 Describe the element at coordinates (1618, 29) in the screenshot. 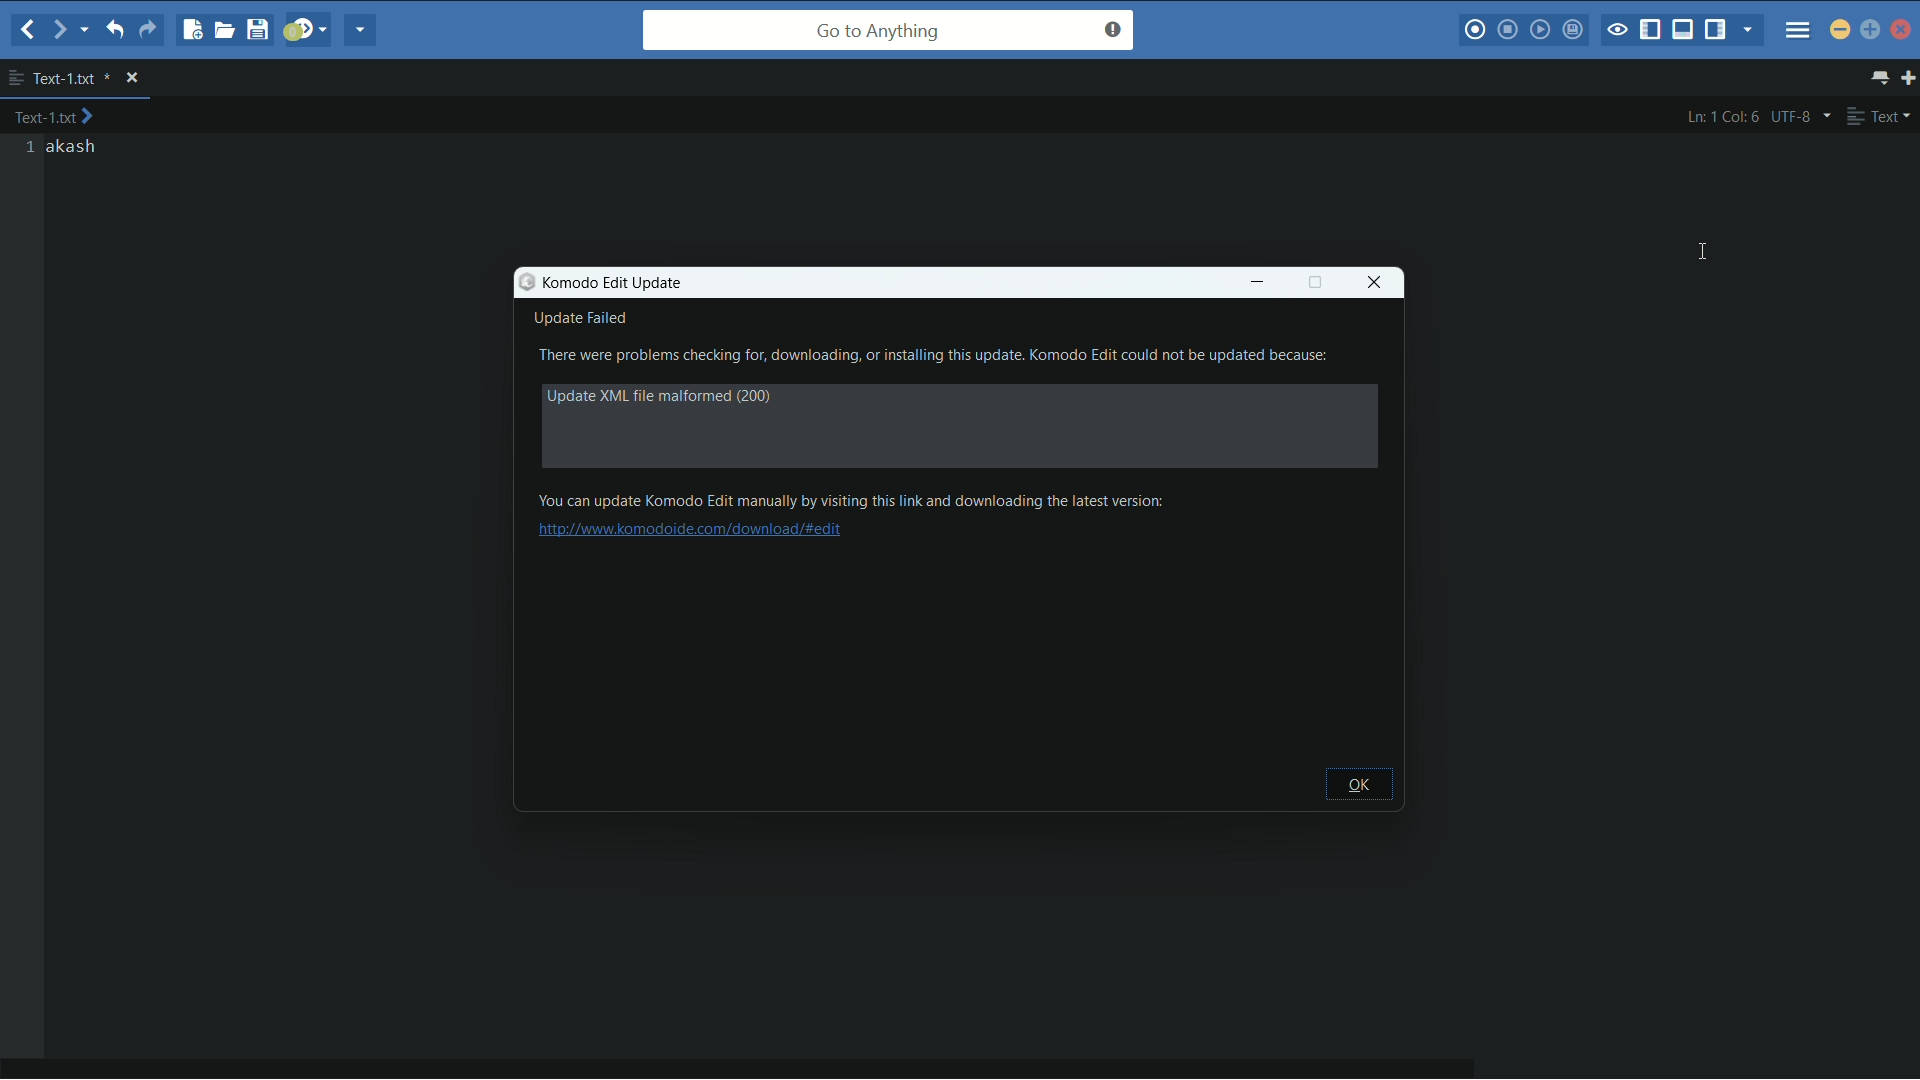

I see `toggle focus mode` at that location.